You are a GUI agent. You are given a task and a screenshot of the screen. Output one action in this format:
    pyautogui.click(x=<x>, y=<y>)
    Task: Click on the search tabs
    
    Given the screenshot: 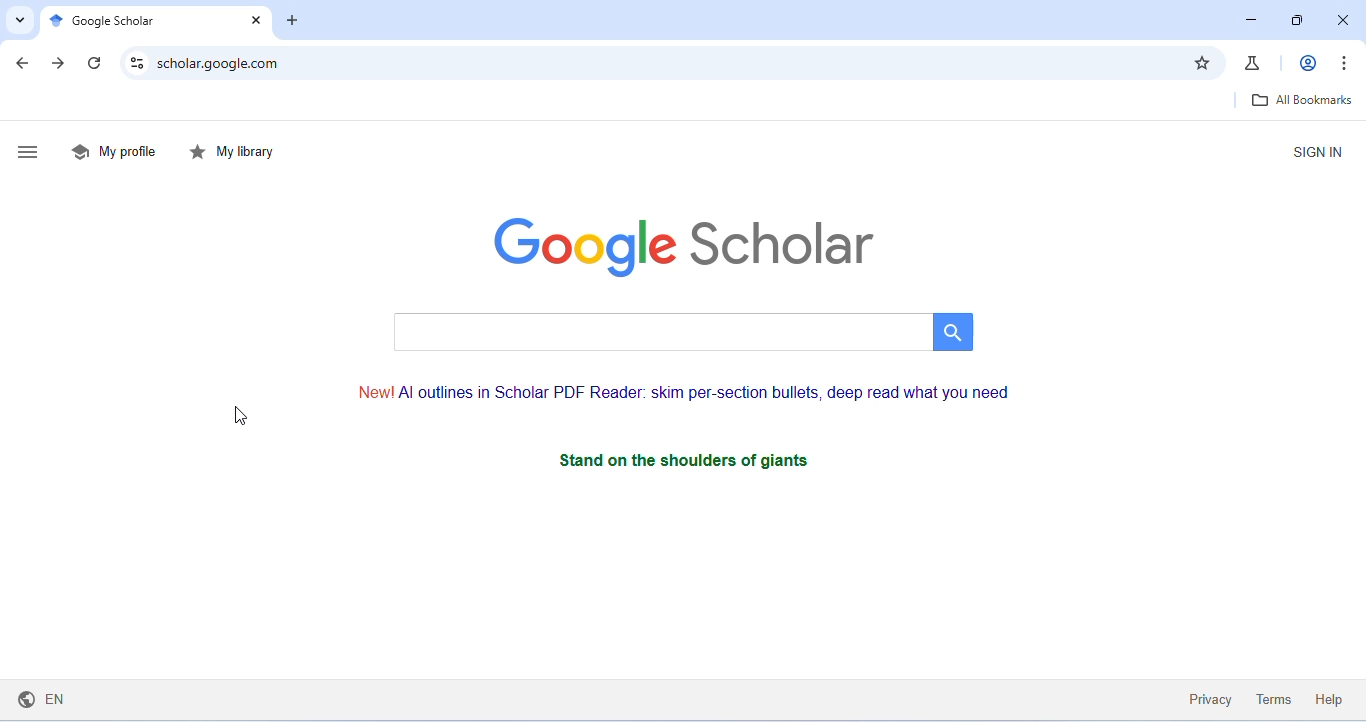 What is the action you would take?
    pyautogui.click(x=17, y=19)
    